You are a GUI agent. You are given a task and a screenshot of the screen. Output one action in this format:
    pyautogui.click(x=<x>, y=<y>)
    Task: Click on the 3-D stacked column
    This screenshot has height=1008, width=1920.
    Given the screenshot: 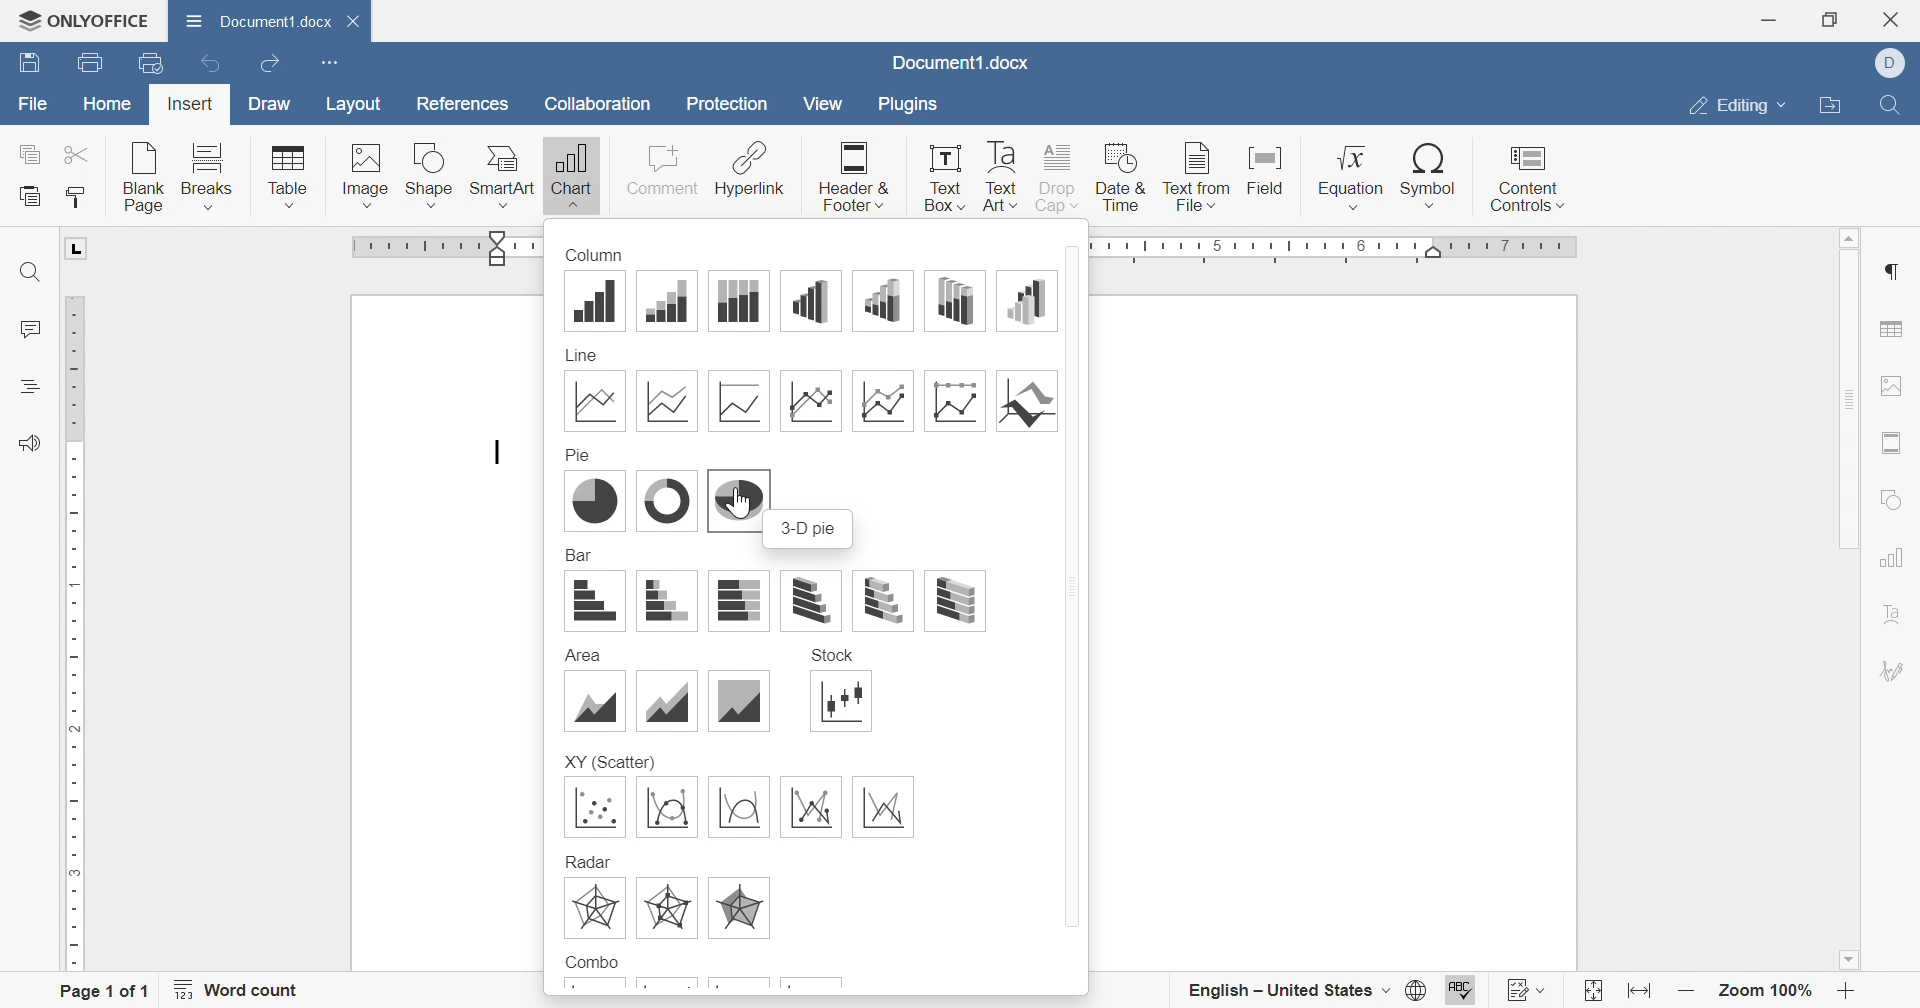 What is the action you would take?
    pyautogui.click(x=886, y=299)
    